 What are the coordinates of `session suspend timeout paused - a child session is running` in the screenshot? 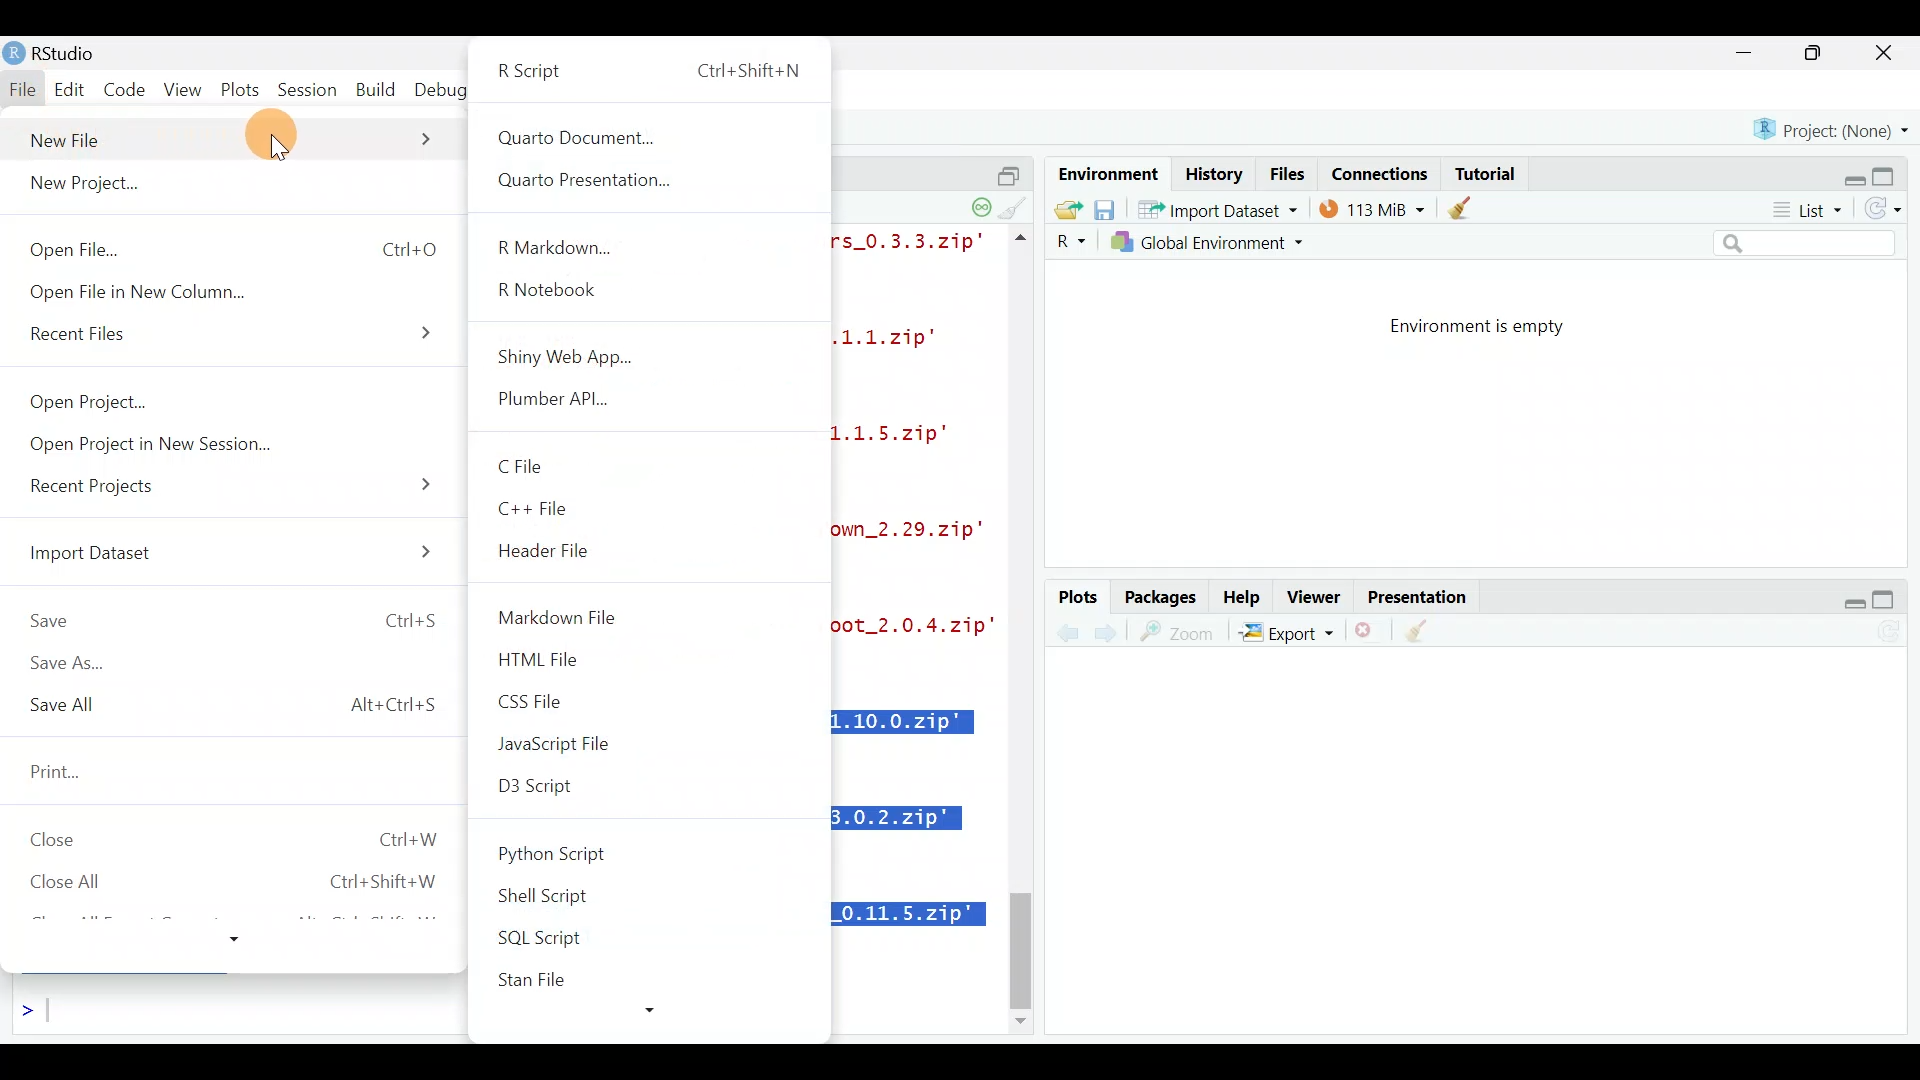 It's located at (980, 201).